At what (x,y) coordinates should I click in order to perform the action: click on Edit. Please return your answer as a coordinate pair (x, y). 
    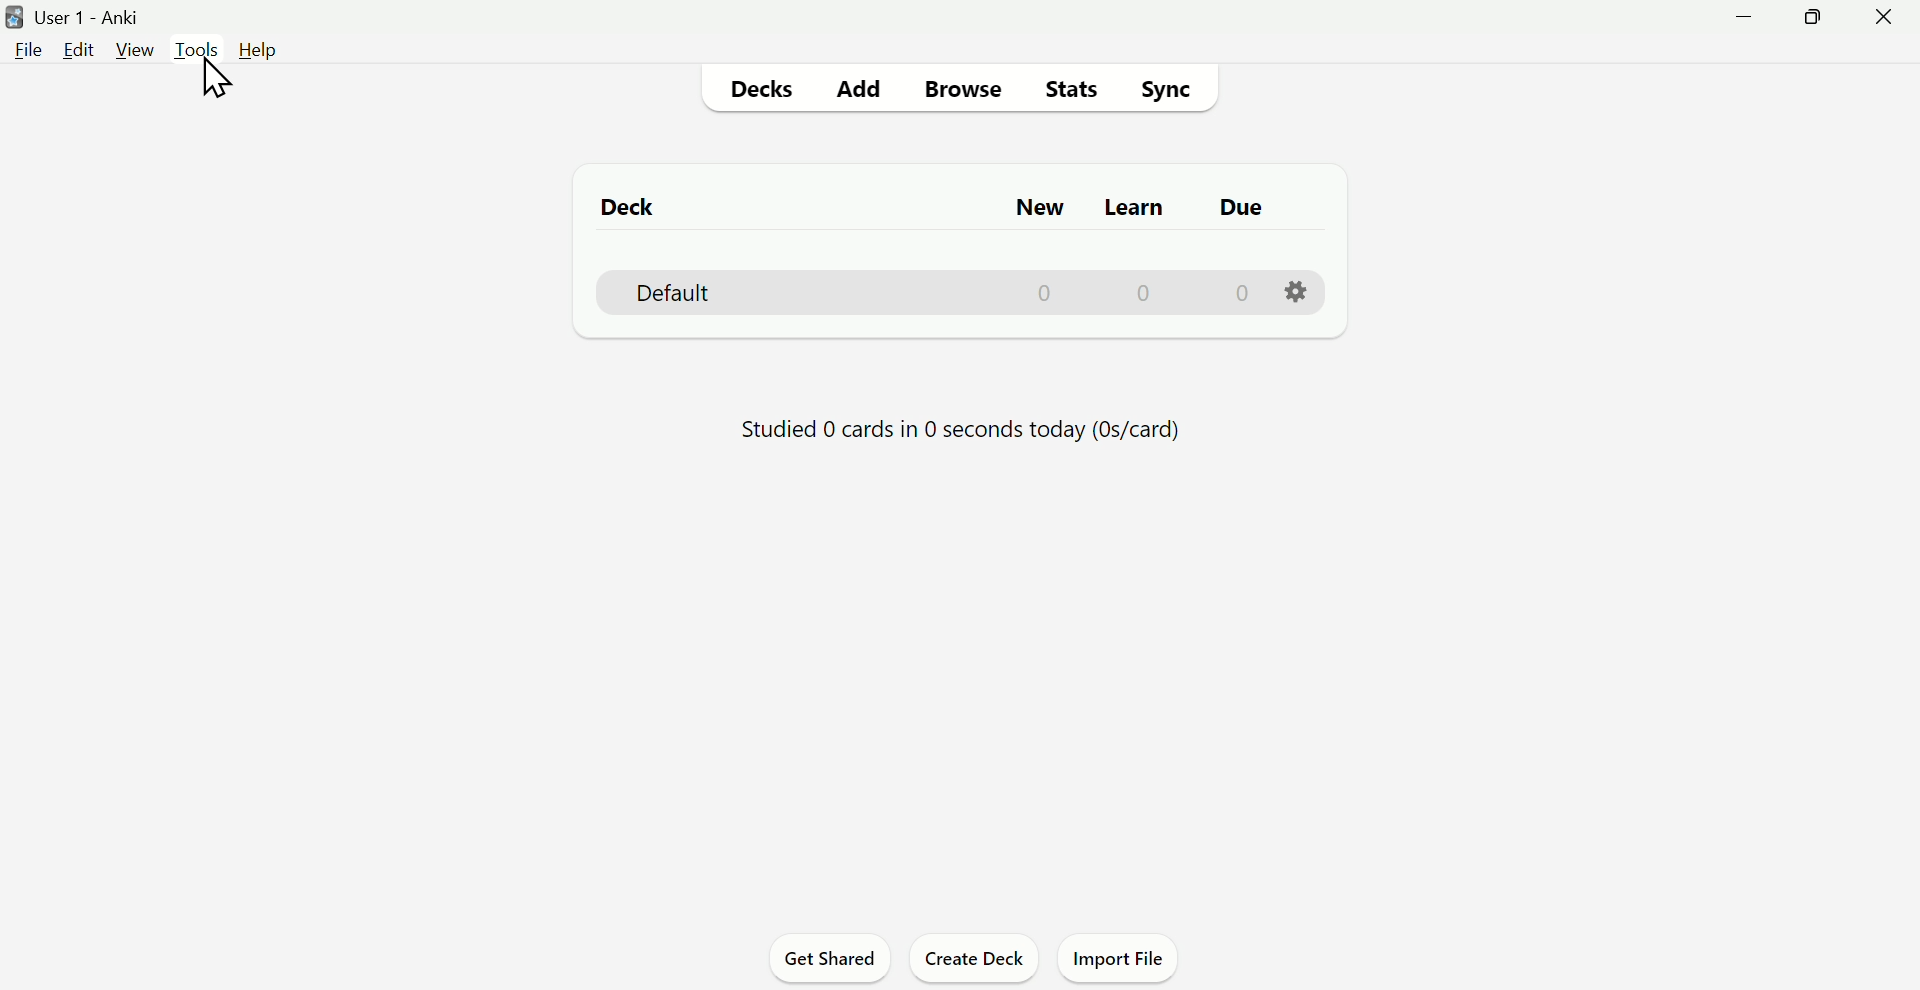
    Looking at the image, I should click on (77, 51).